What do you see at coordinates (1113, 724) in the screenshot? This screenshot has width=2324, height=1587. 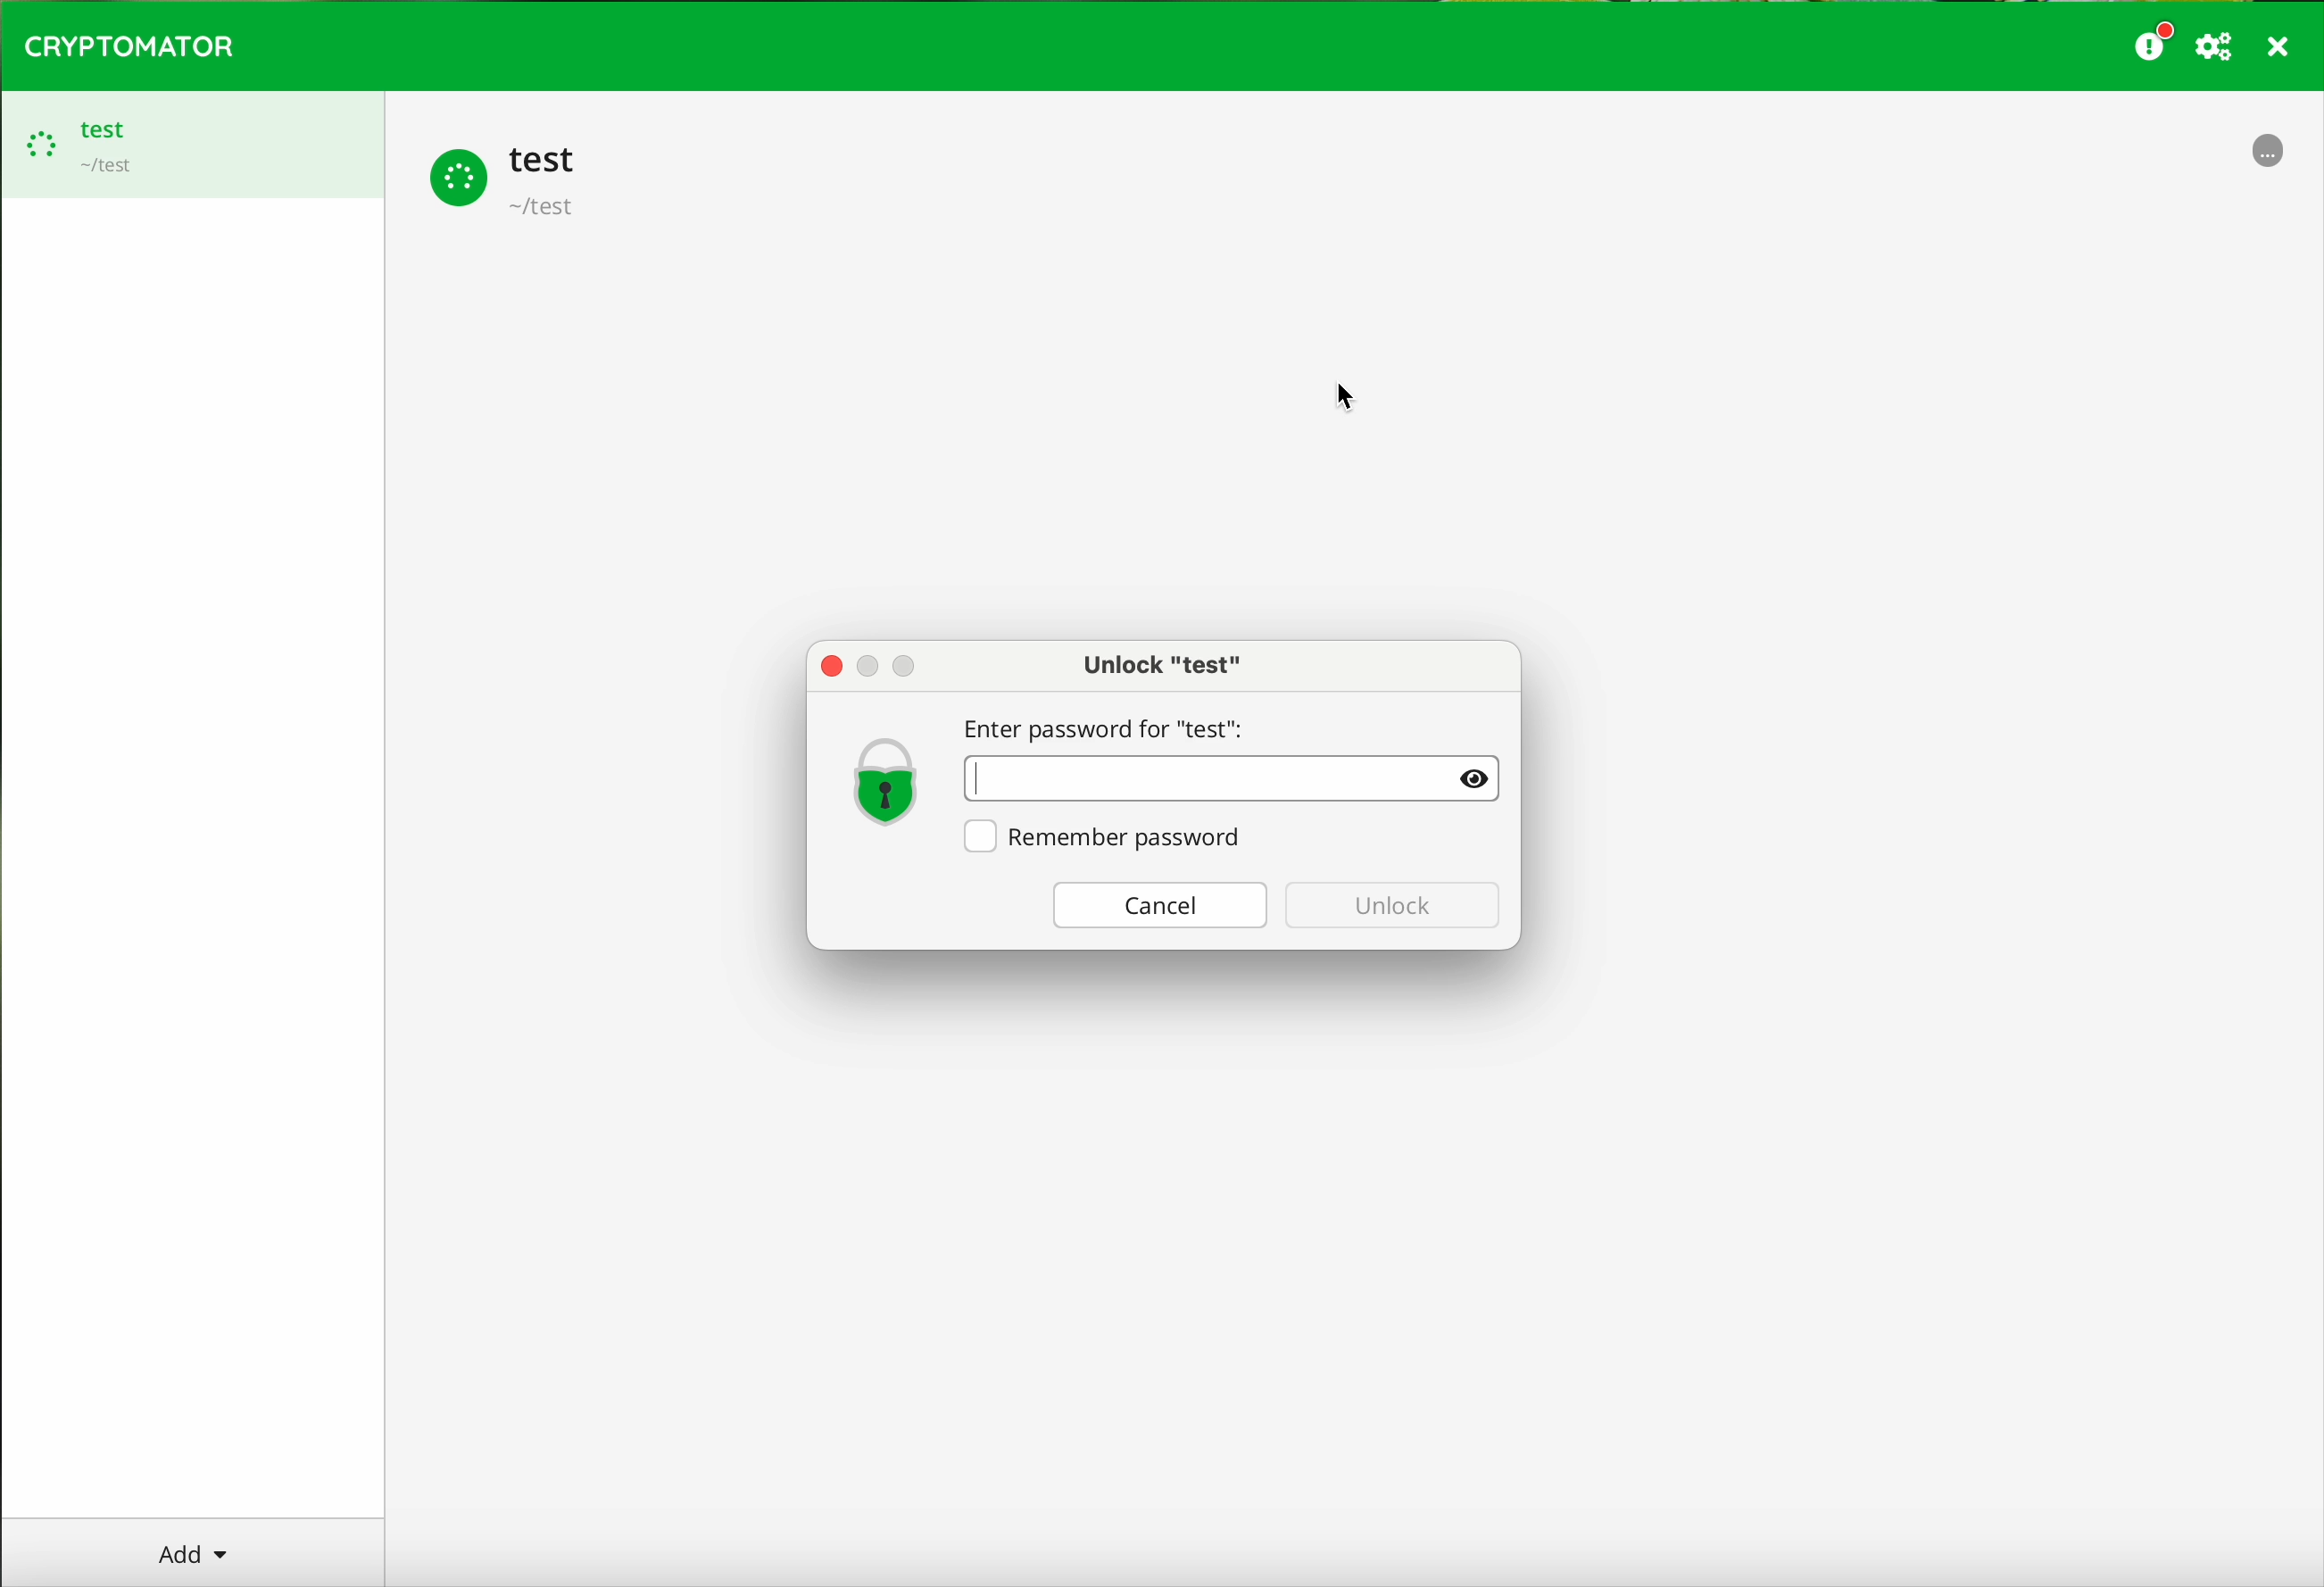 I see `Enter password for "test":` at bounding box center [1113, 724].